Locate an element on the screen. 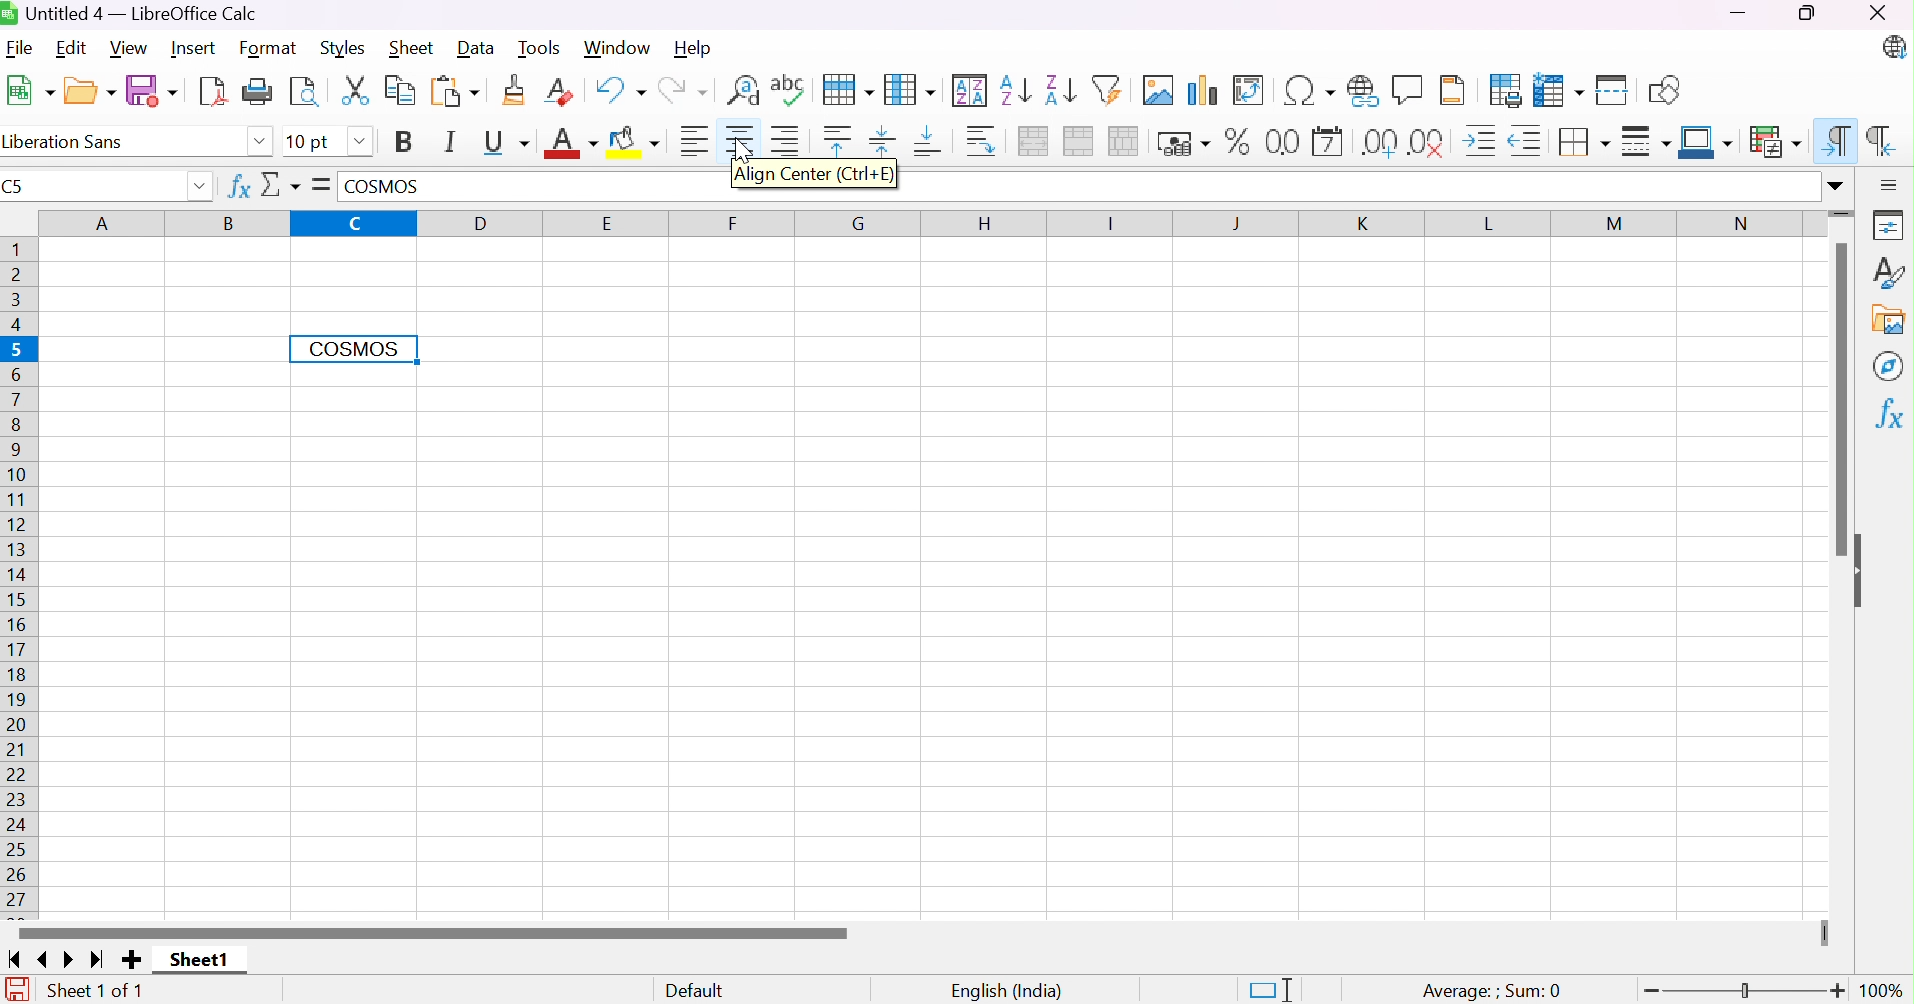 This screenshot has width=1914, height=1004. Liberation Sans is located at coordinates (68, 142).